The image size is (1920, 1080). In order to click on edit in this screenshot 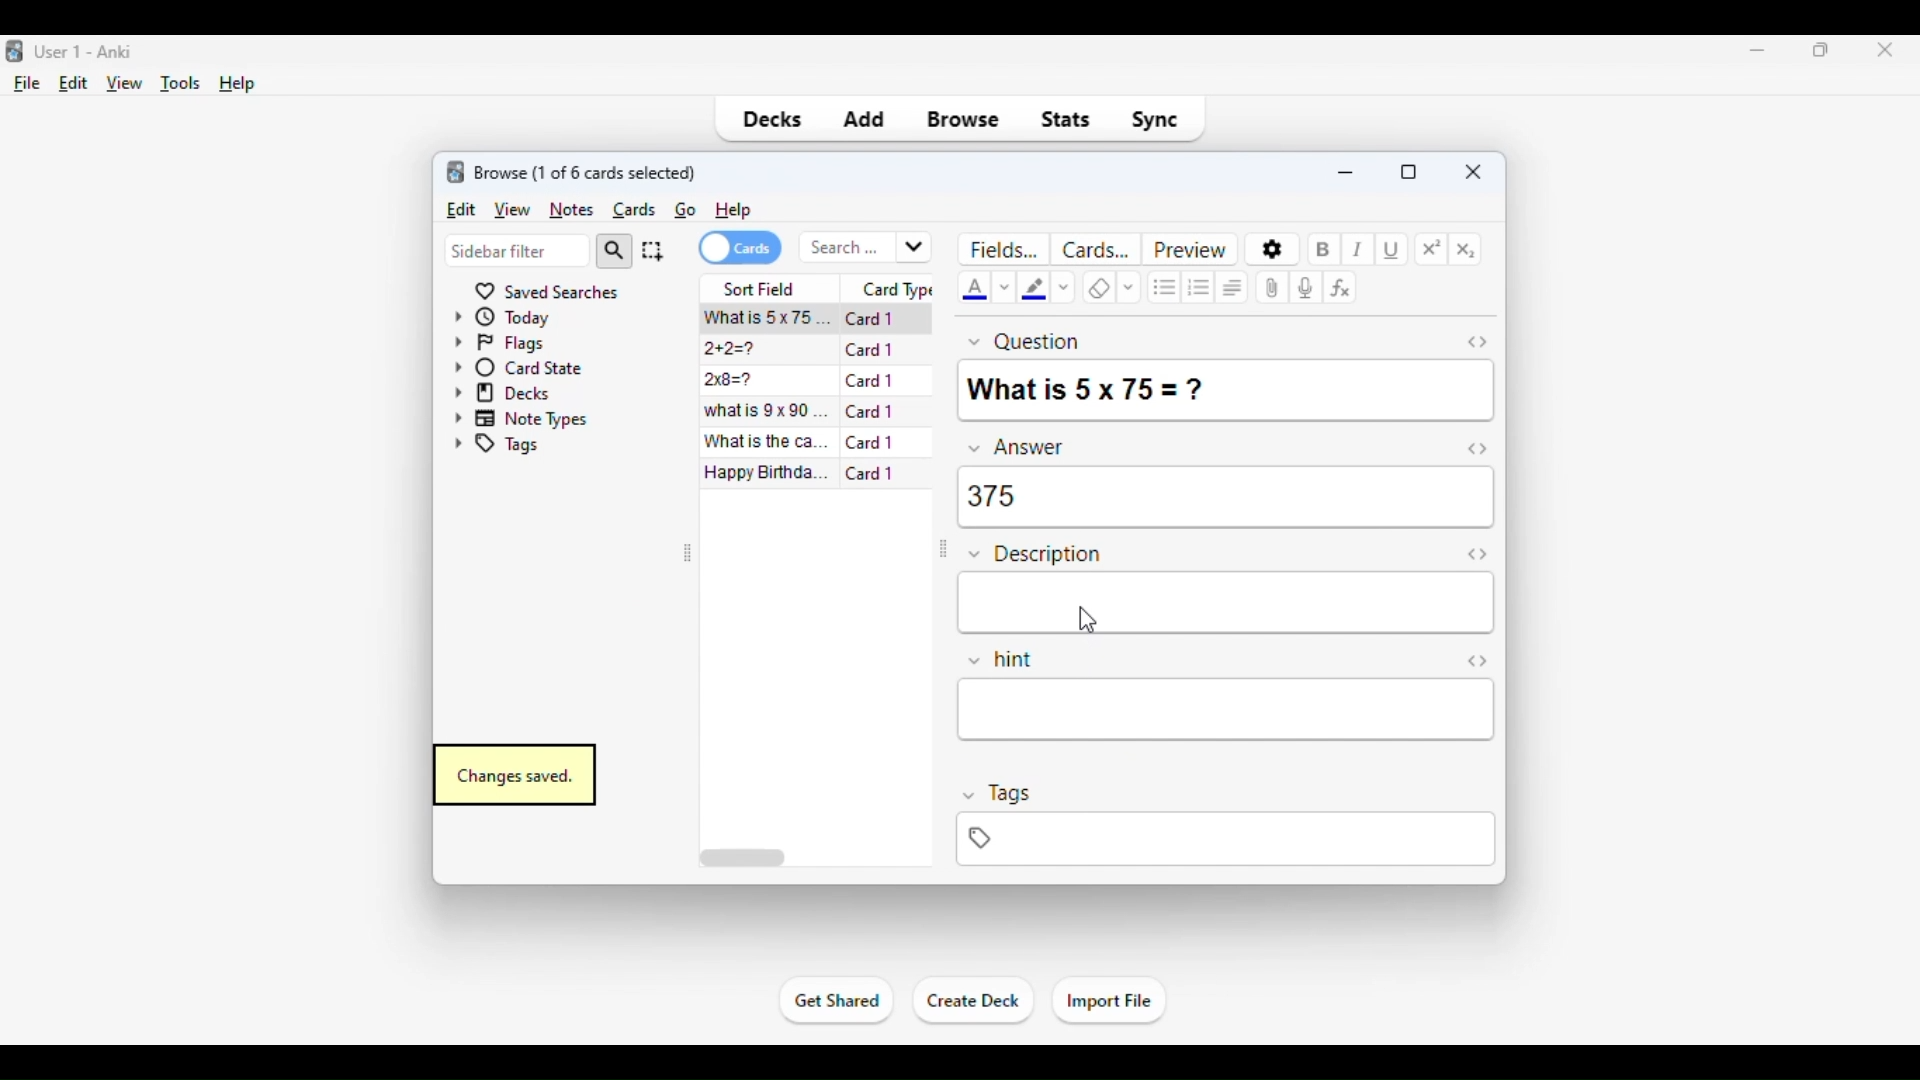, I will do `click(74, 83)`.